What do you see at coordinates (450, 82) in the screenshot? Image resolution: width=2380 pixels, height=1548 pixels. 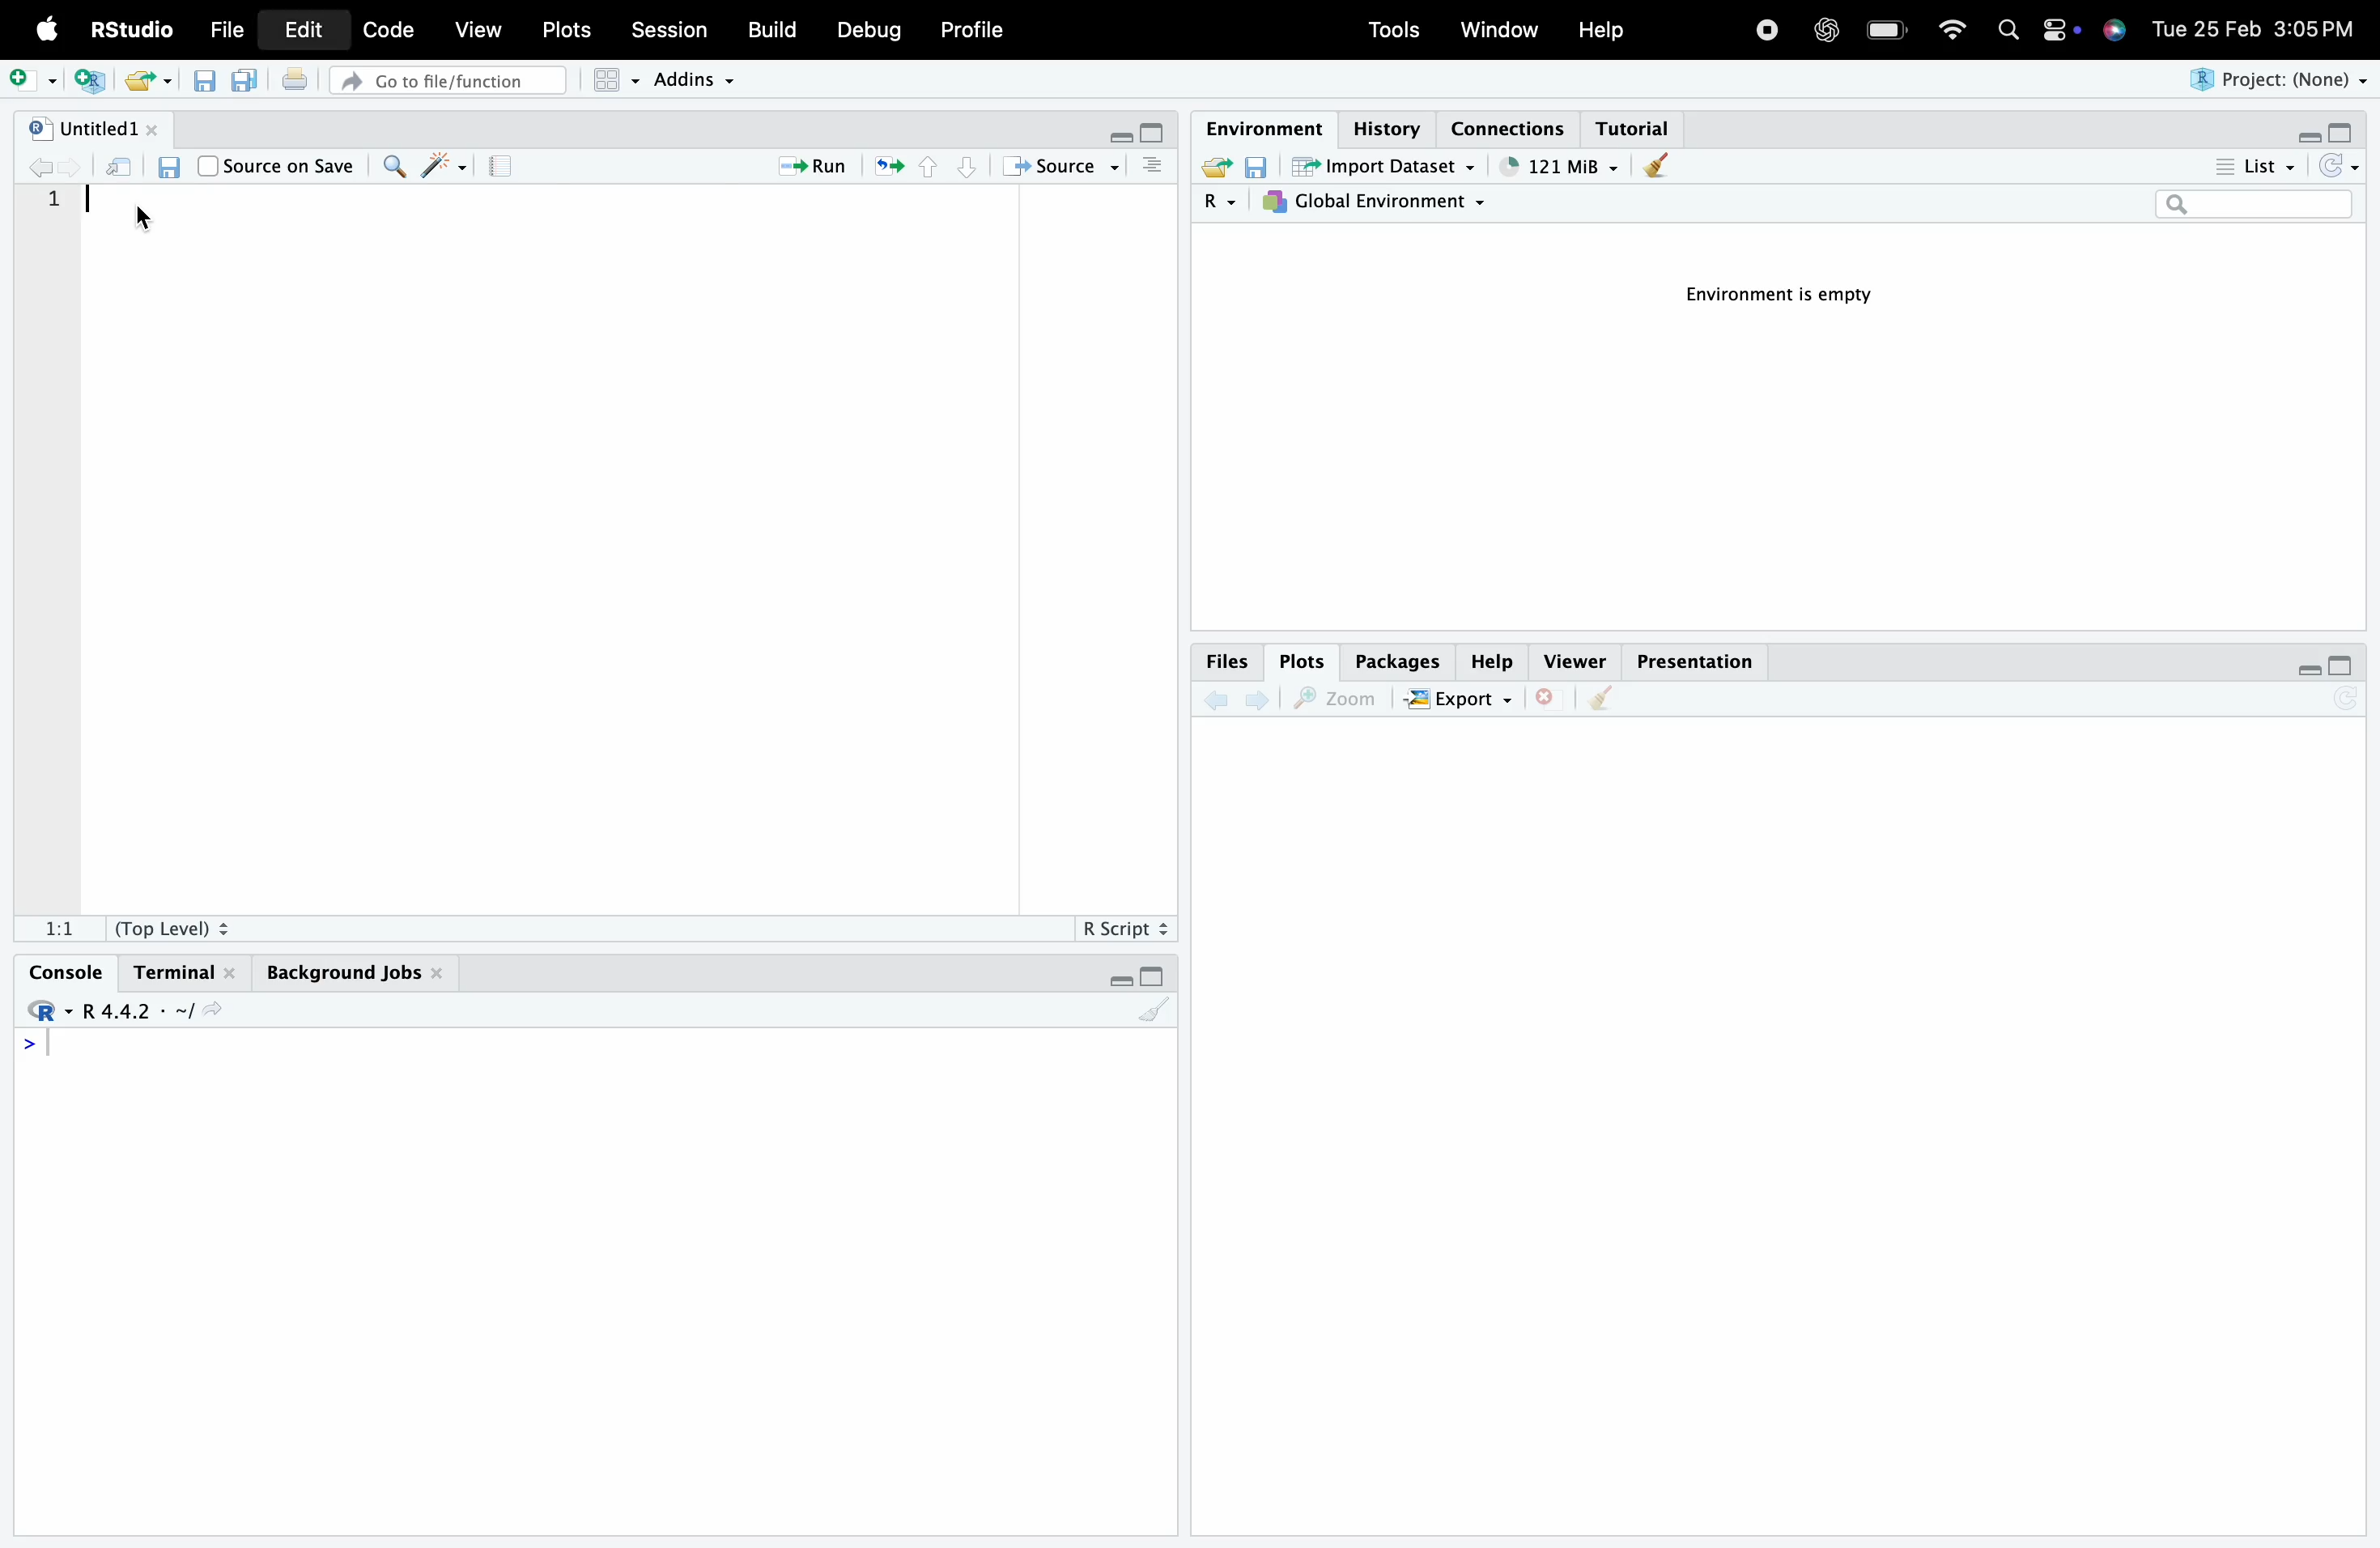 I see `Go to file/function` at bounding box center [450, 82].